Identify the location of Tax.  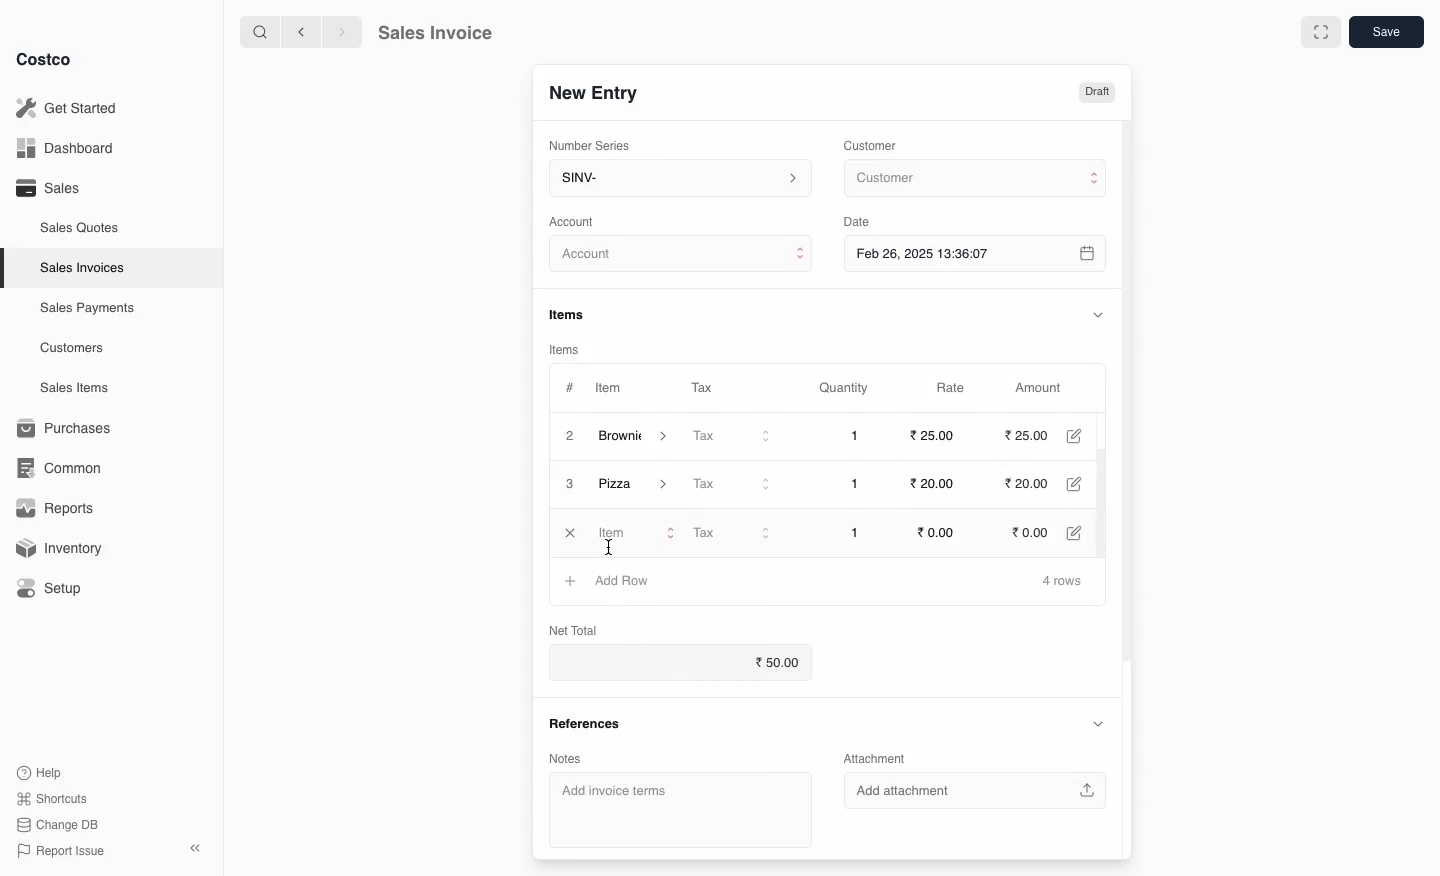
(733, 483).